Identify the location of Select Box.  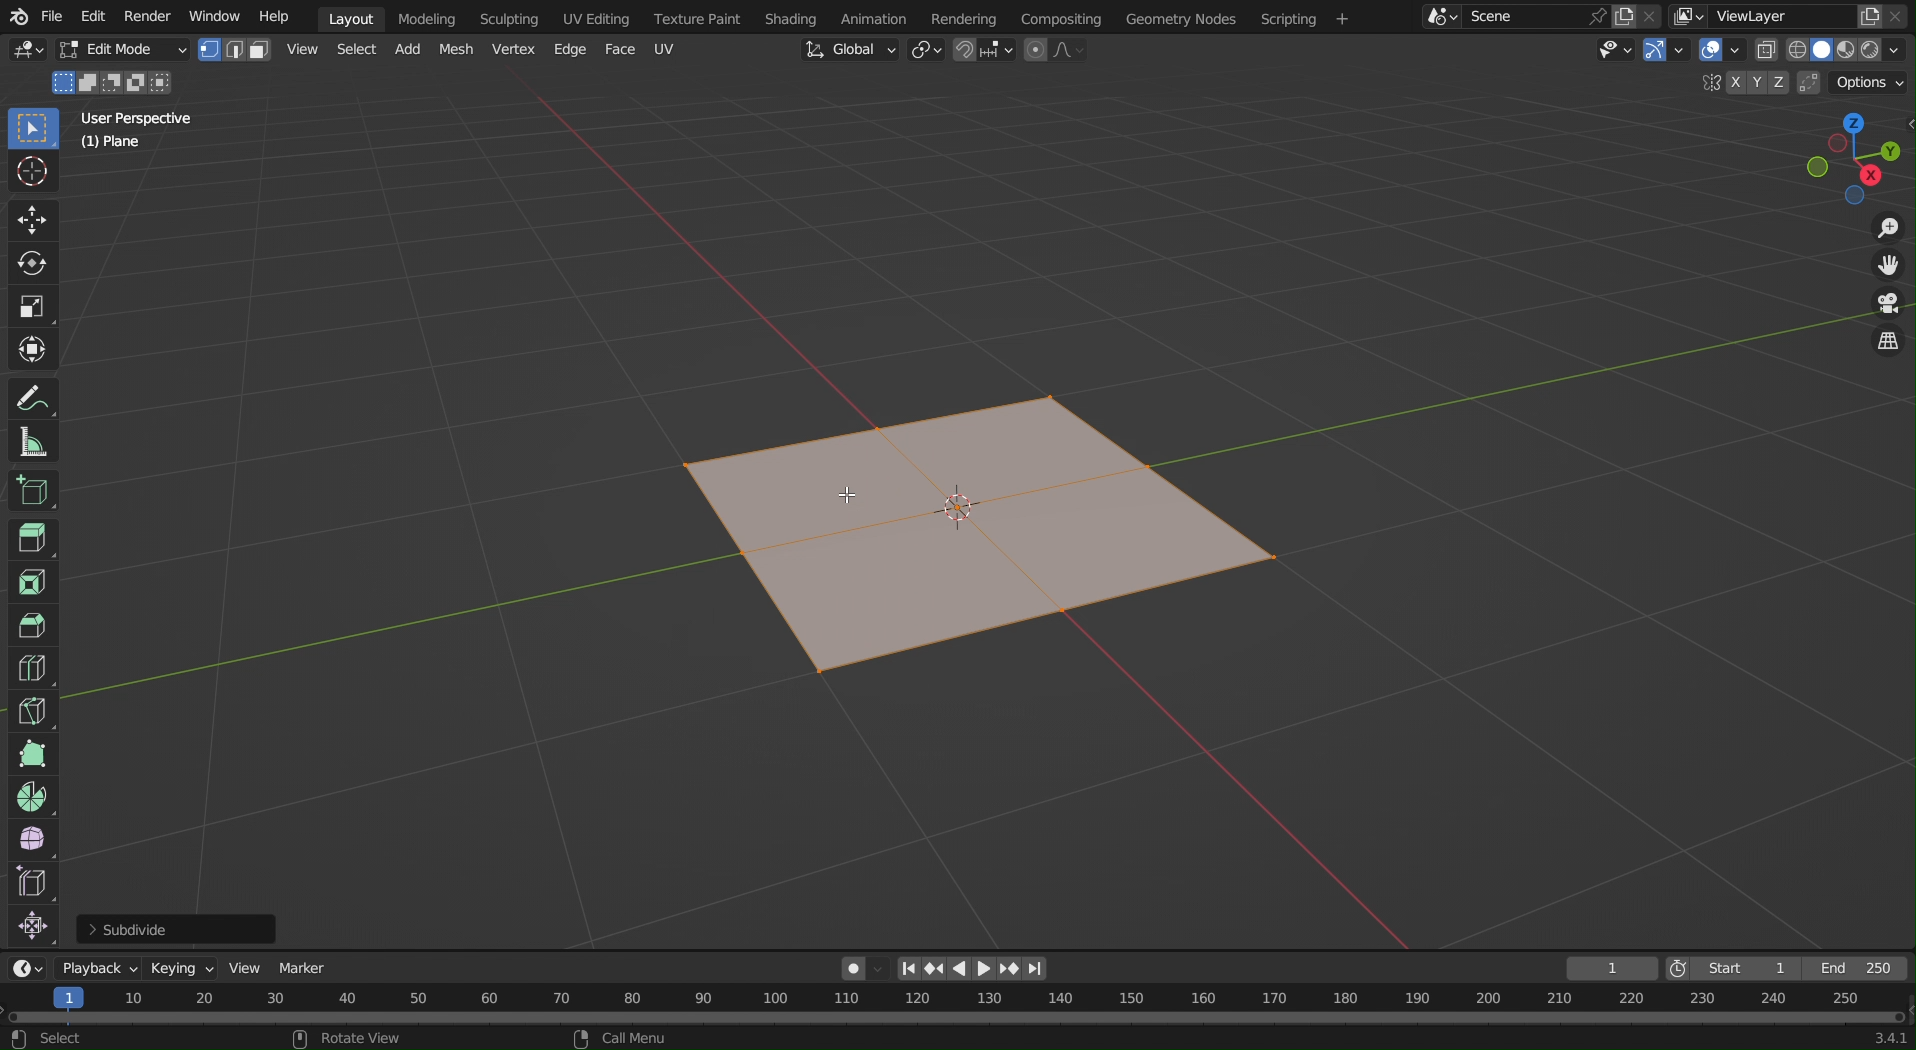
(32, 130).